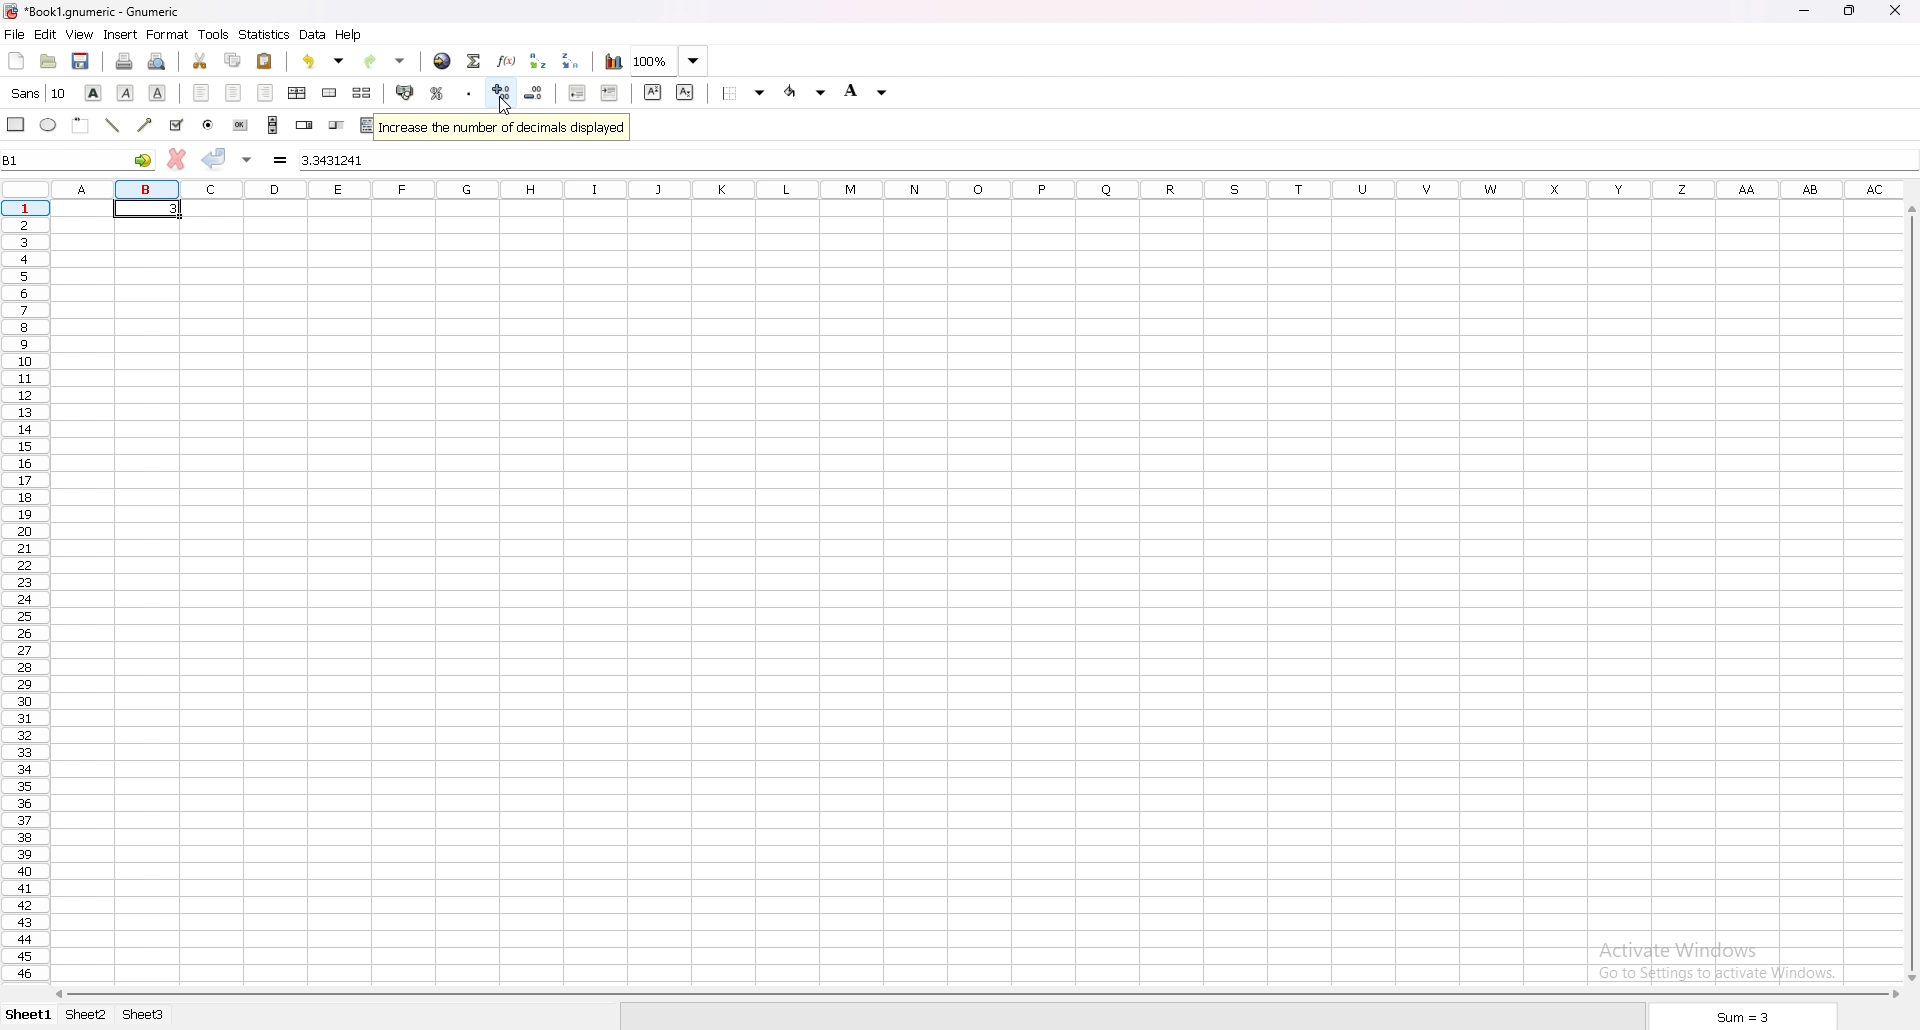  I want to click on cut, so click(202, 61).